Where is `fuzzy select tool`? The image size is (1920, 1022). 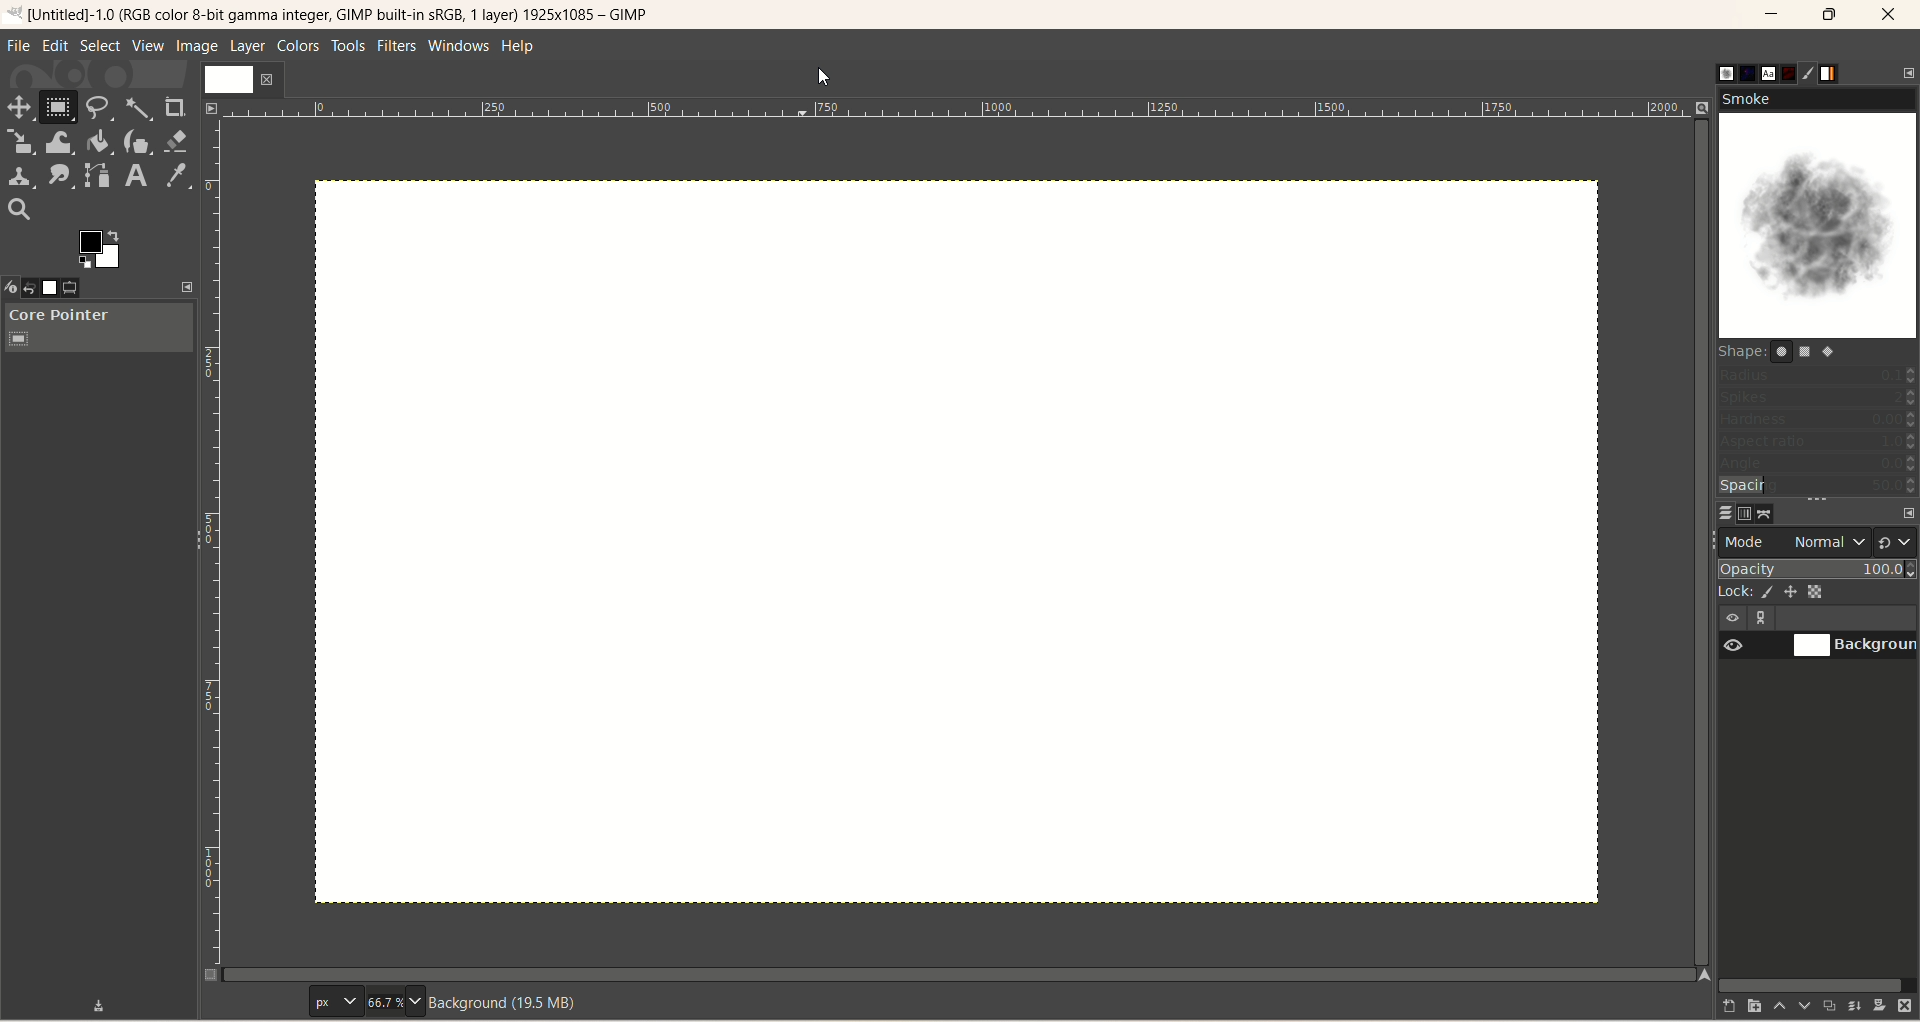 fuzzy select tool is located at coordinates (138, 108).